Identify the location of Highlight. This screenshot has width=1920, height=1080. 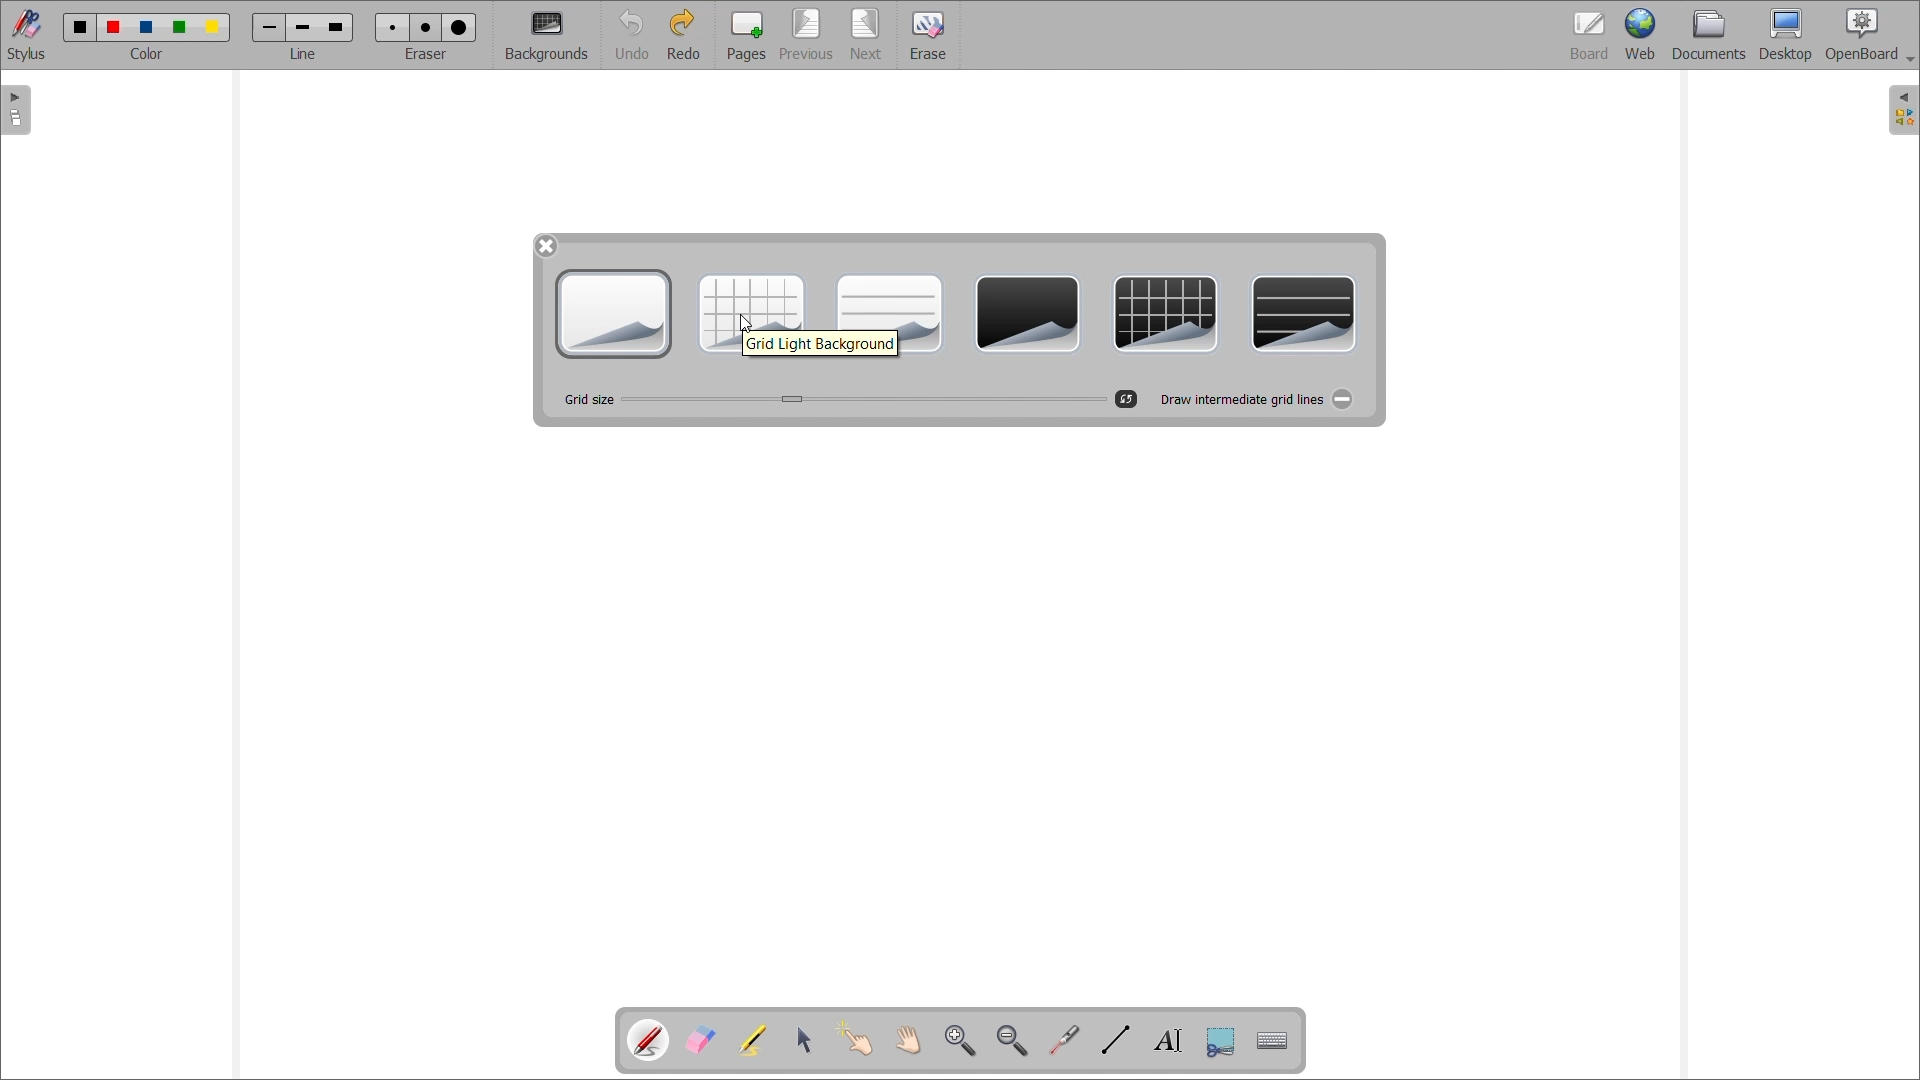
(751, 1040).